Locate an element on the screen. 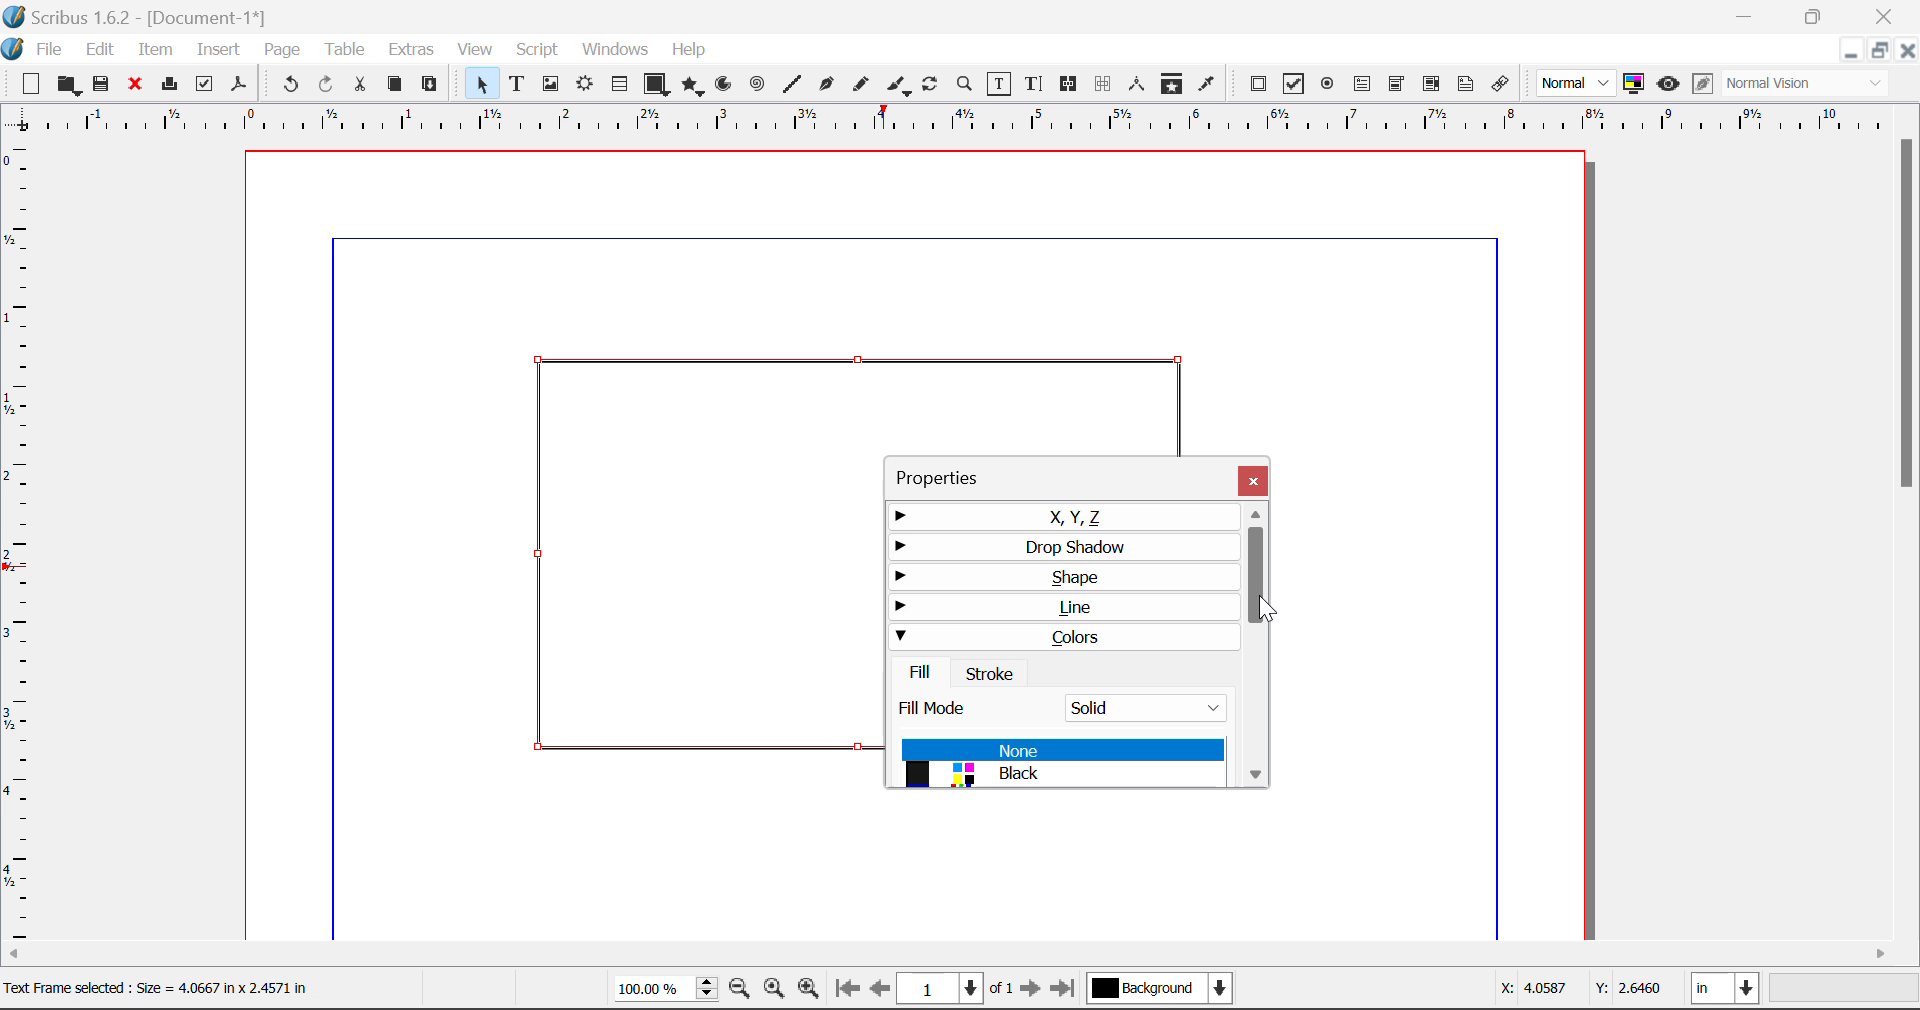 The height and width of the screenshot is (1010, 1920). Page is located at coordinates (281, 50).